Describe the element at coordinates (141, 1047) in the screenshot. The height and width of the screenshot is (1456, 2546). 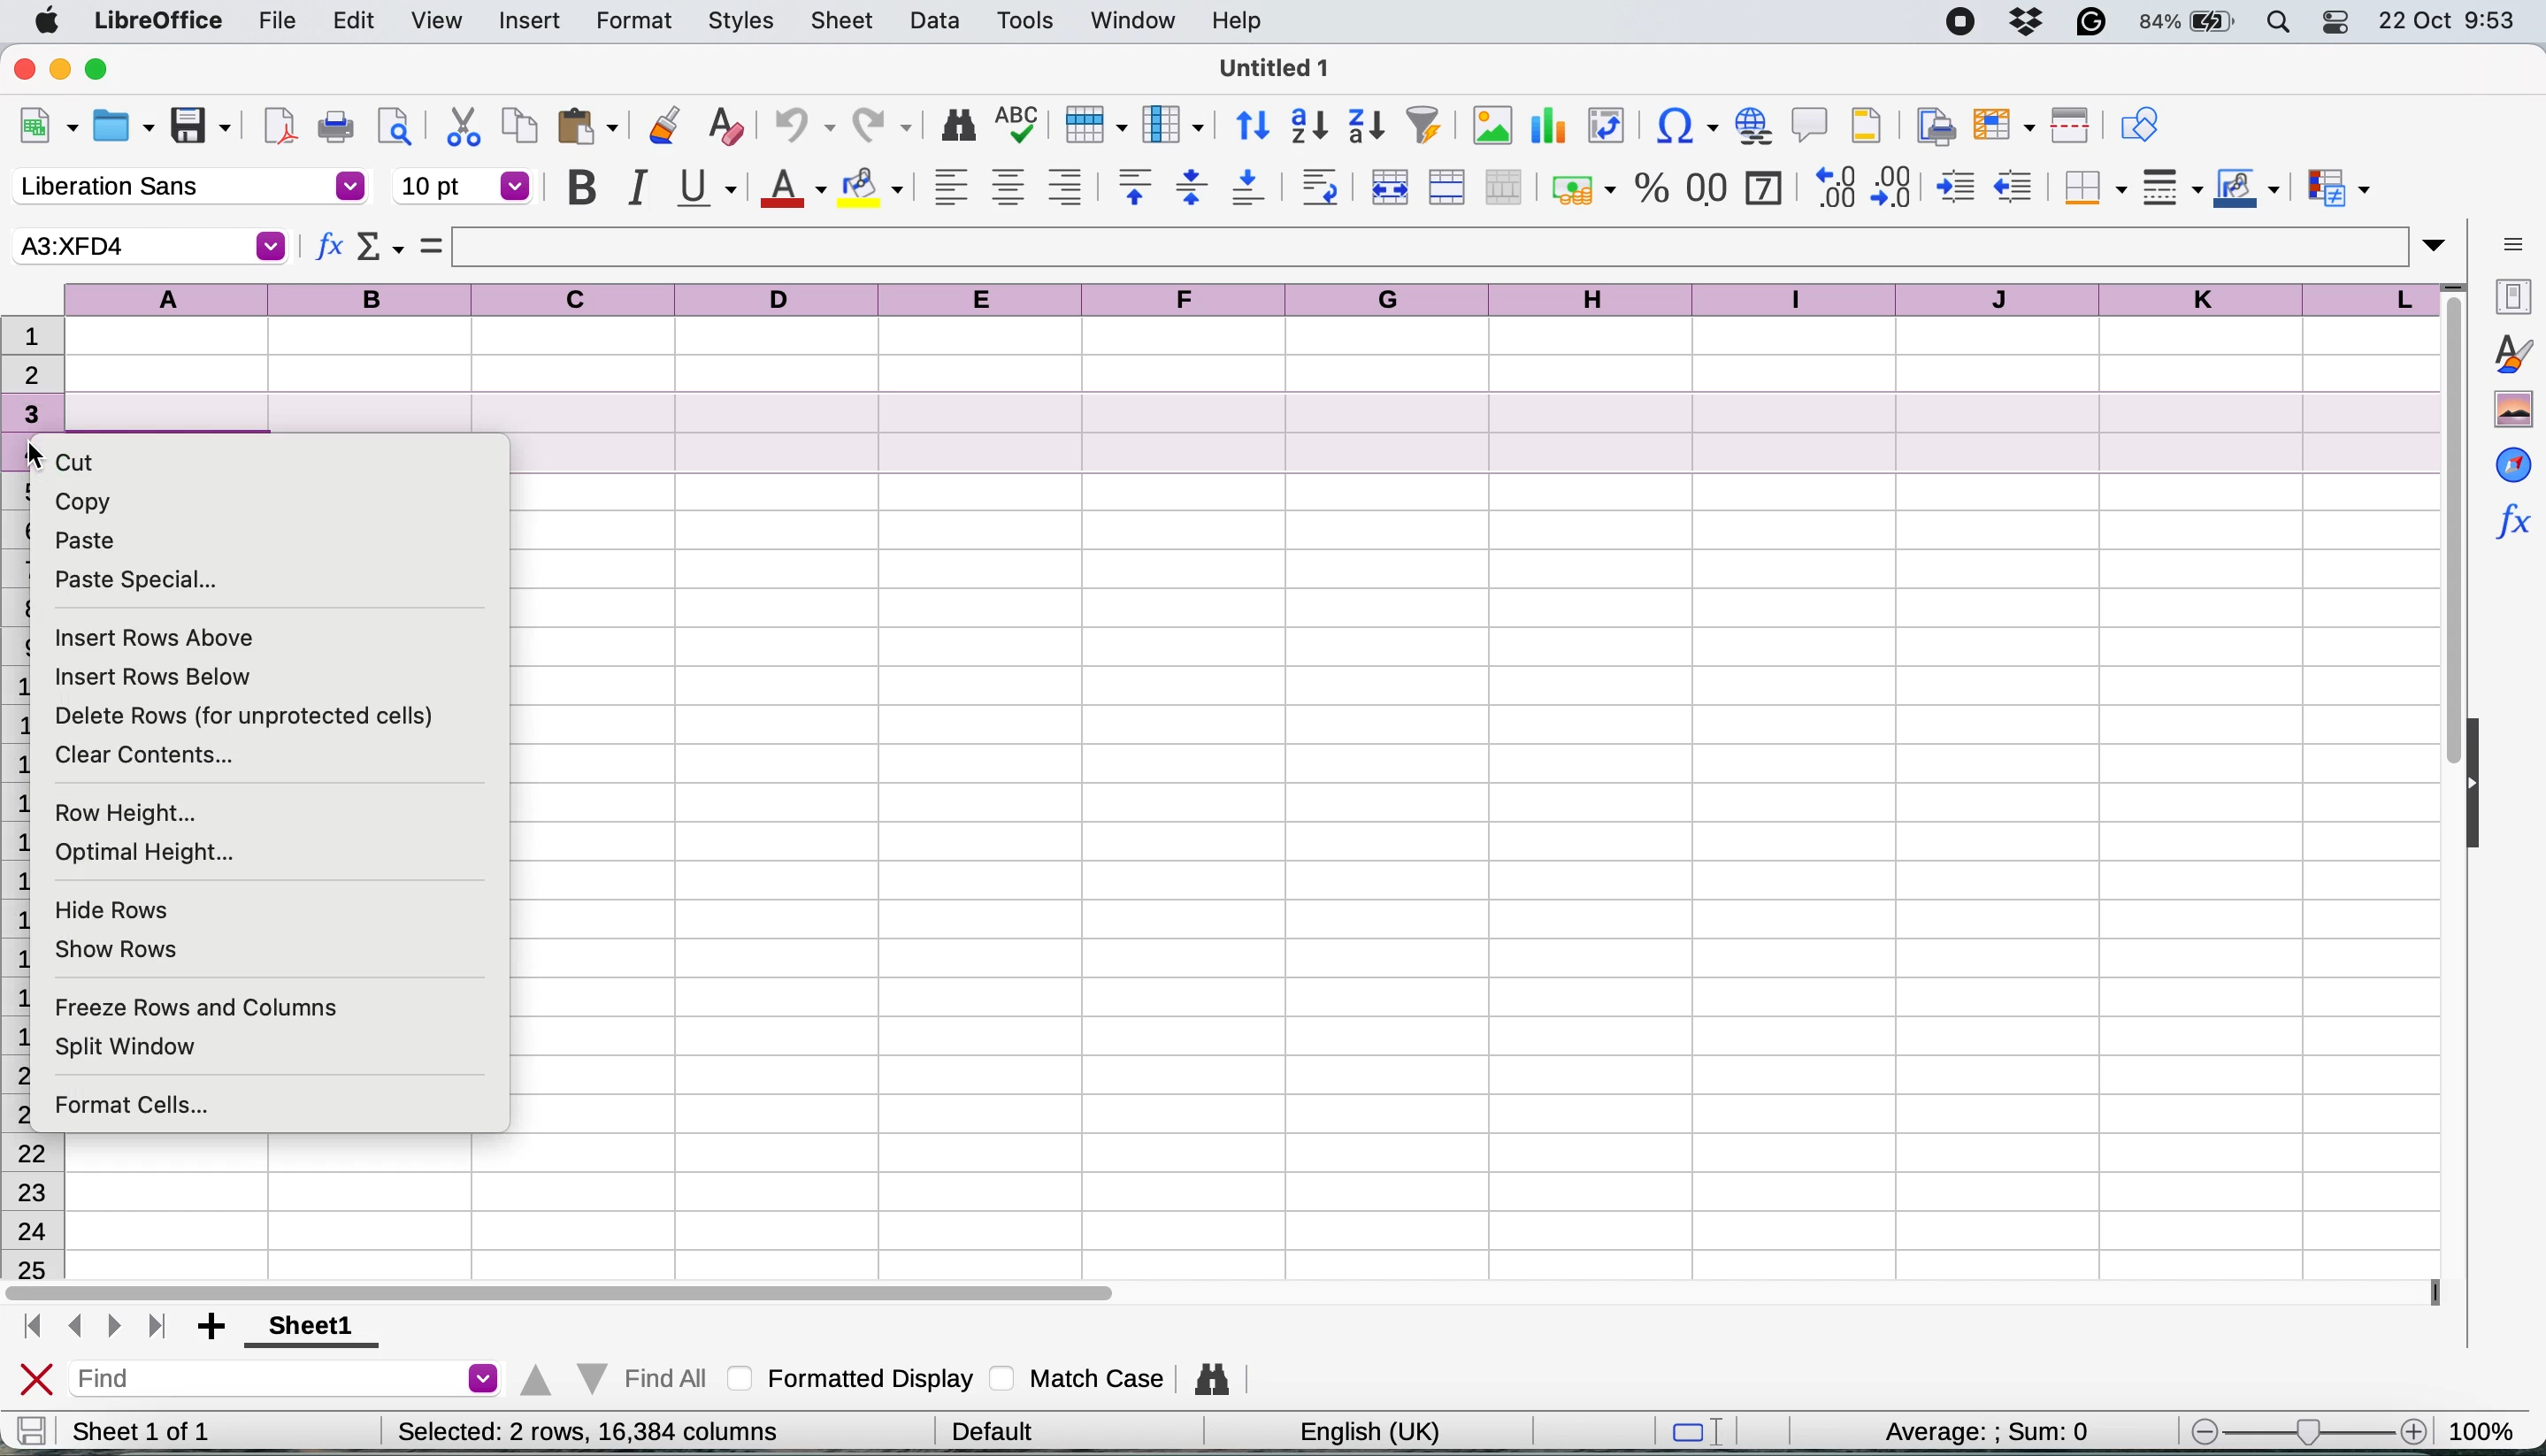
I see `split window` at that location.